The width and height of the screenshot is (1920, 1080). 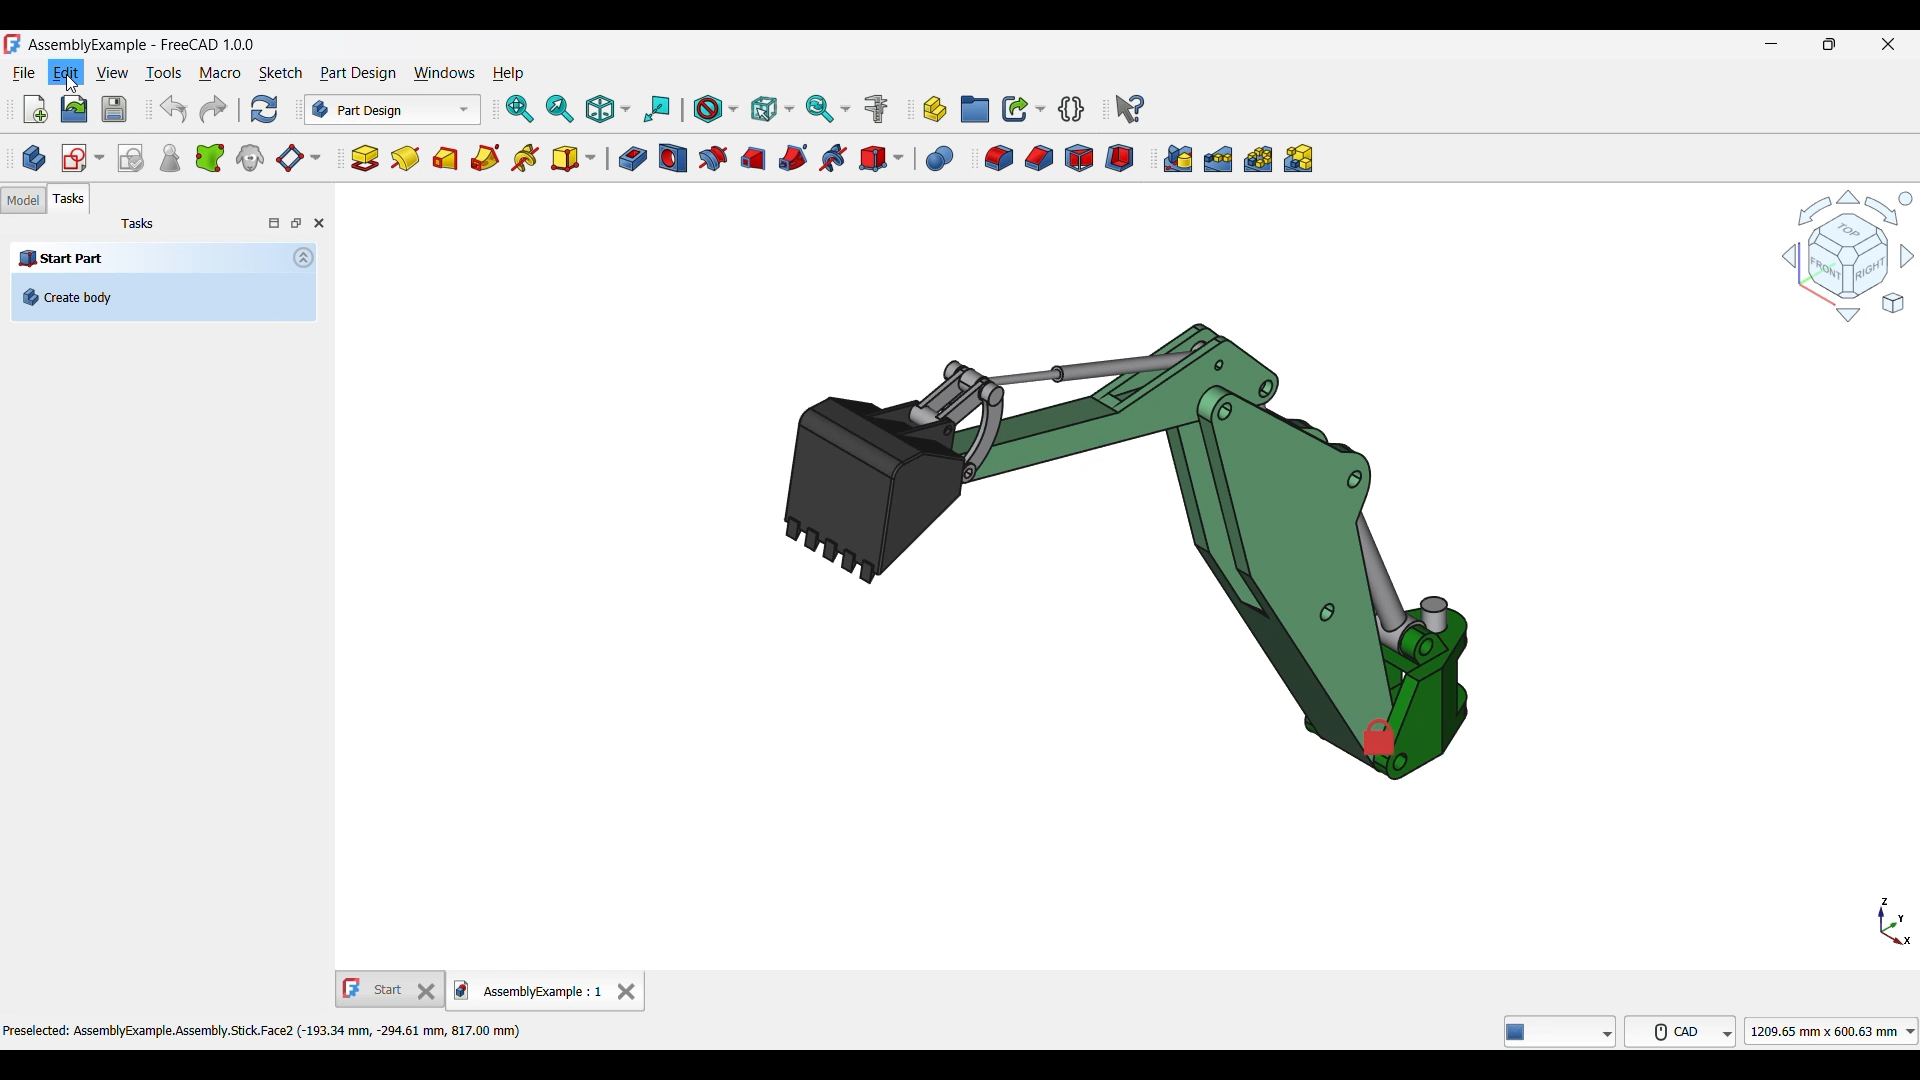 I want to click on Open, so click(x=75, y=109).